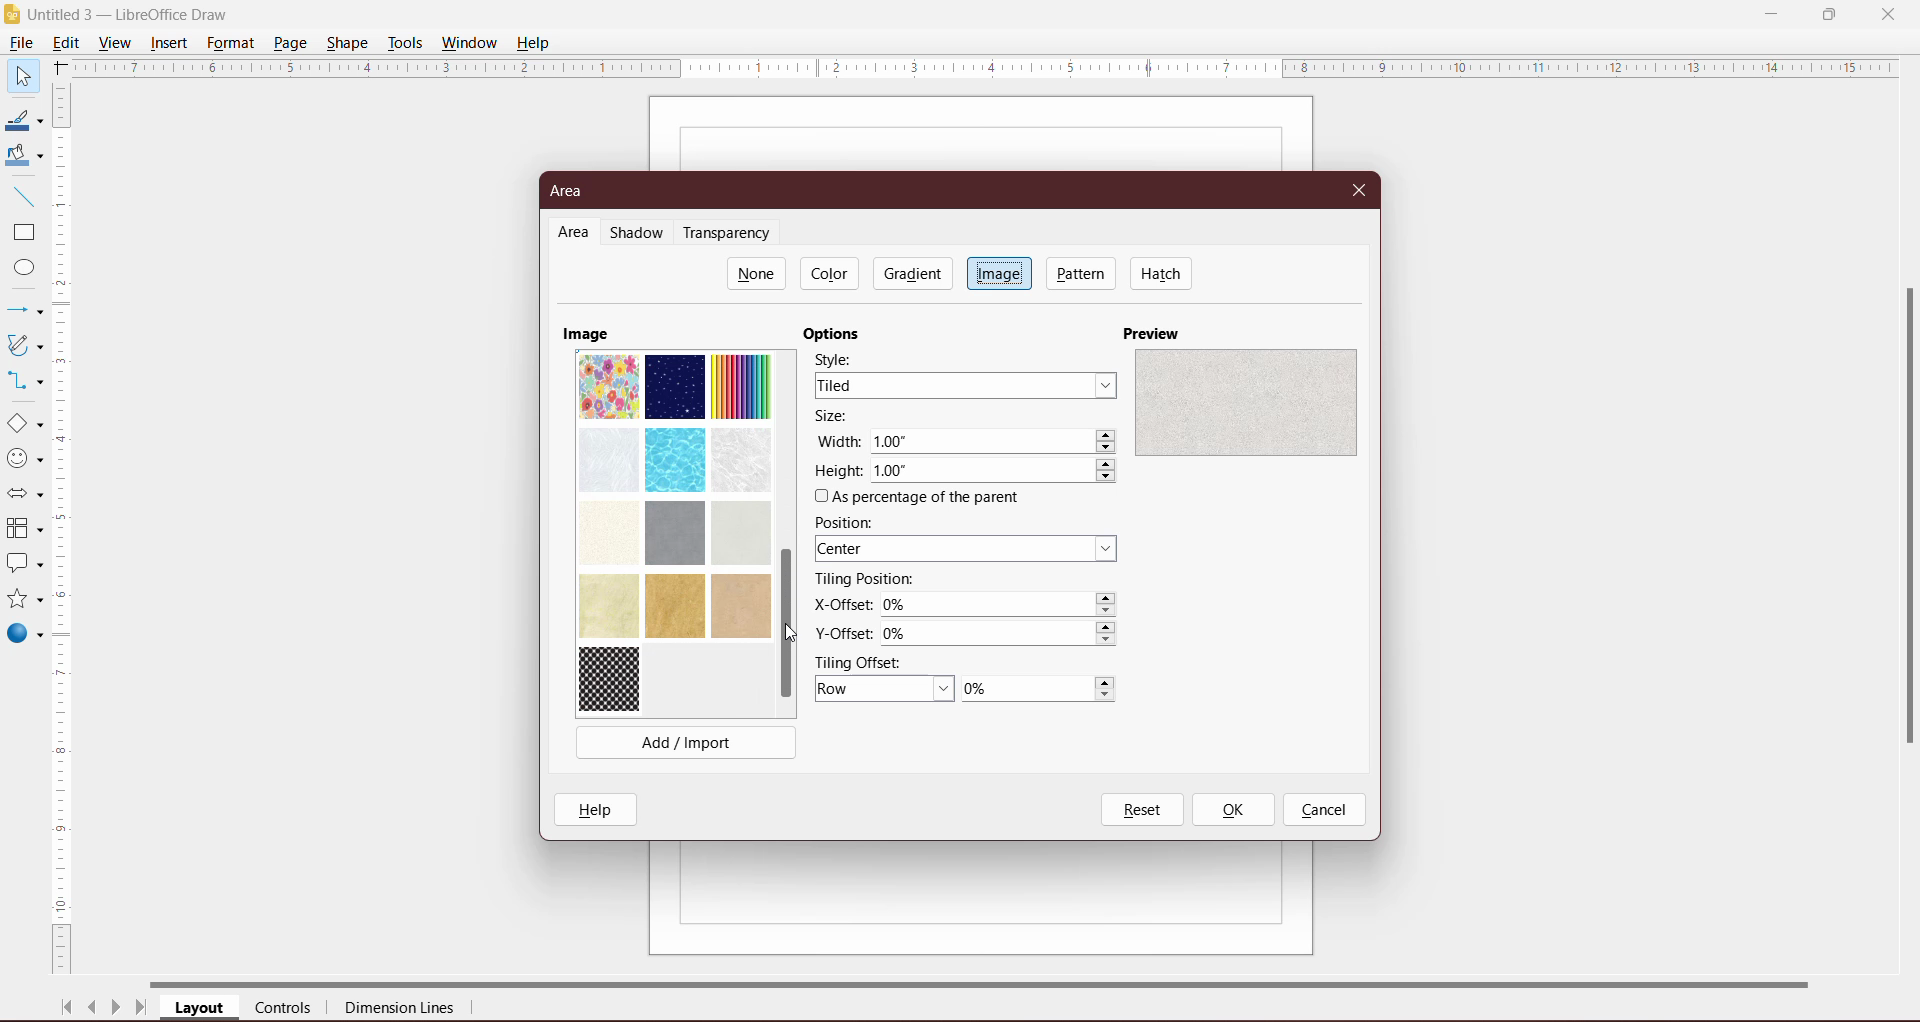 The width and height of the screenshot is (1920, 1022). Describe the element at coordinates (757, 273) in the screenshot. I see `None` at that location.